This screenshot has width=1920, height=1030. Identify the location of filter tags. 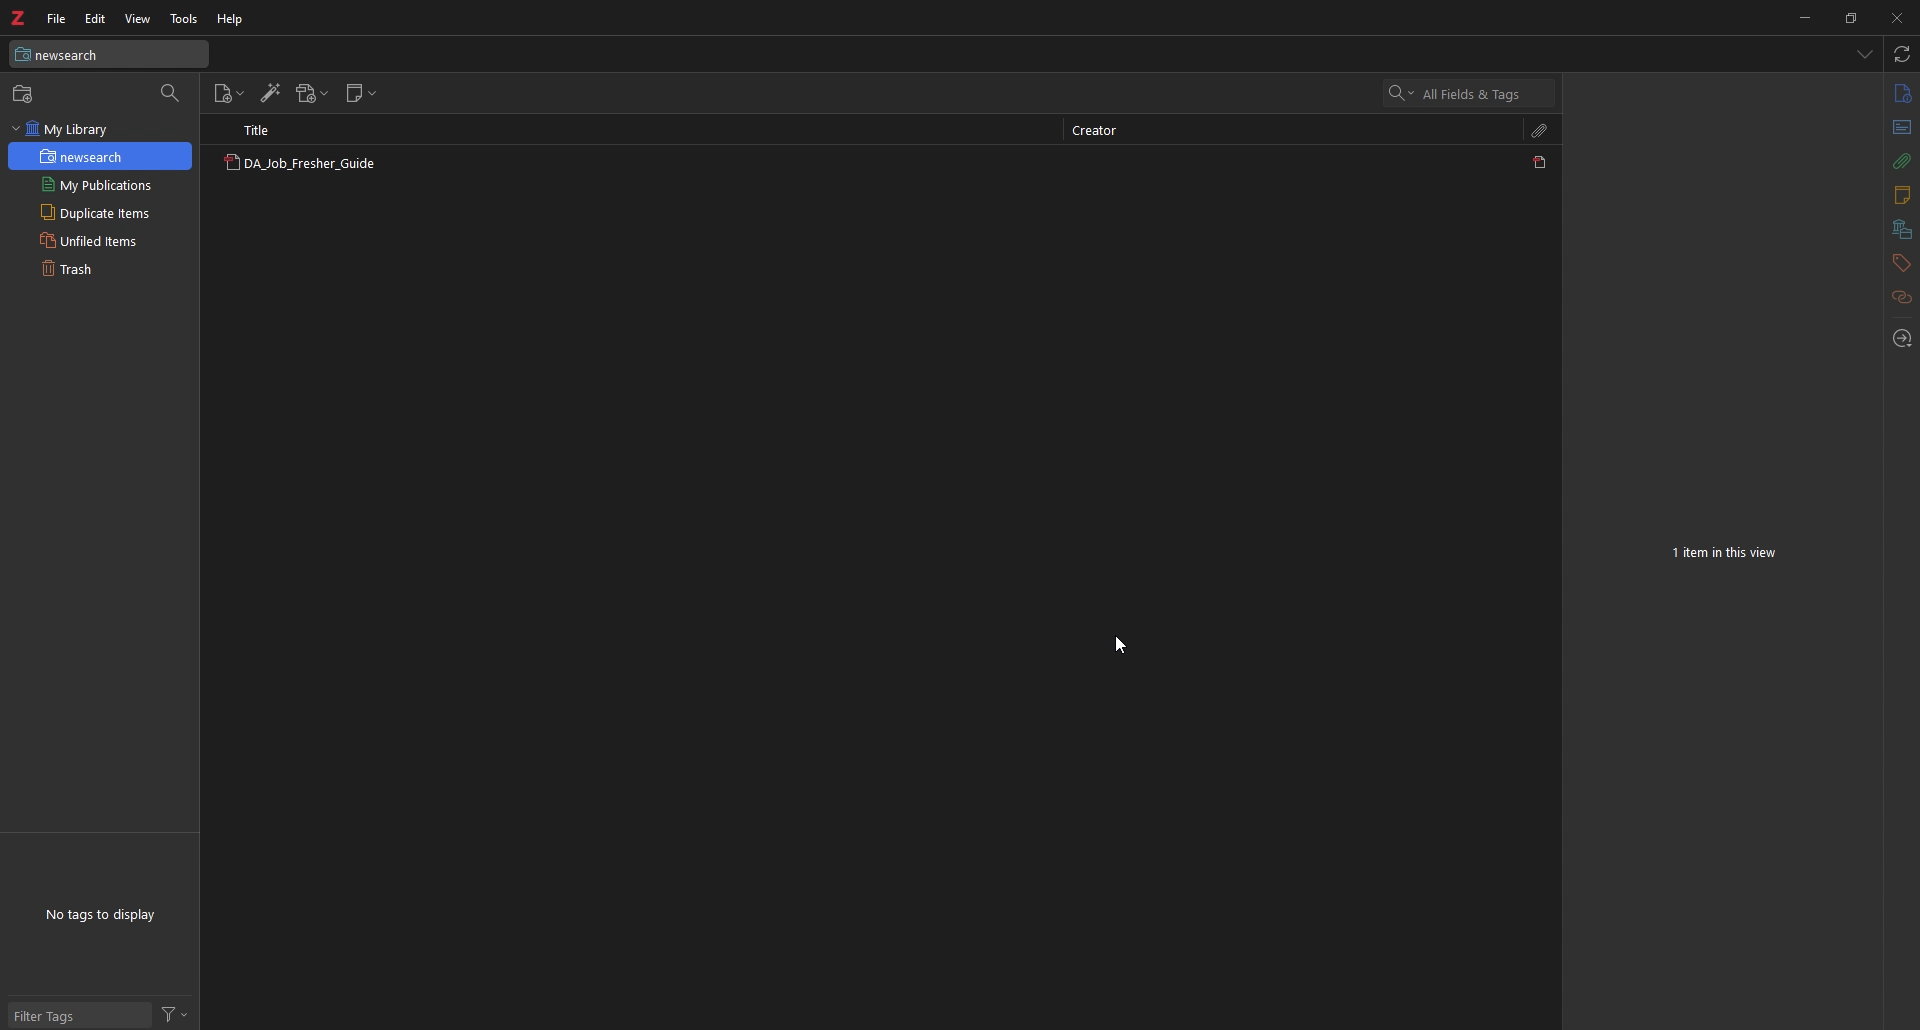
(80, 1015).